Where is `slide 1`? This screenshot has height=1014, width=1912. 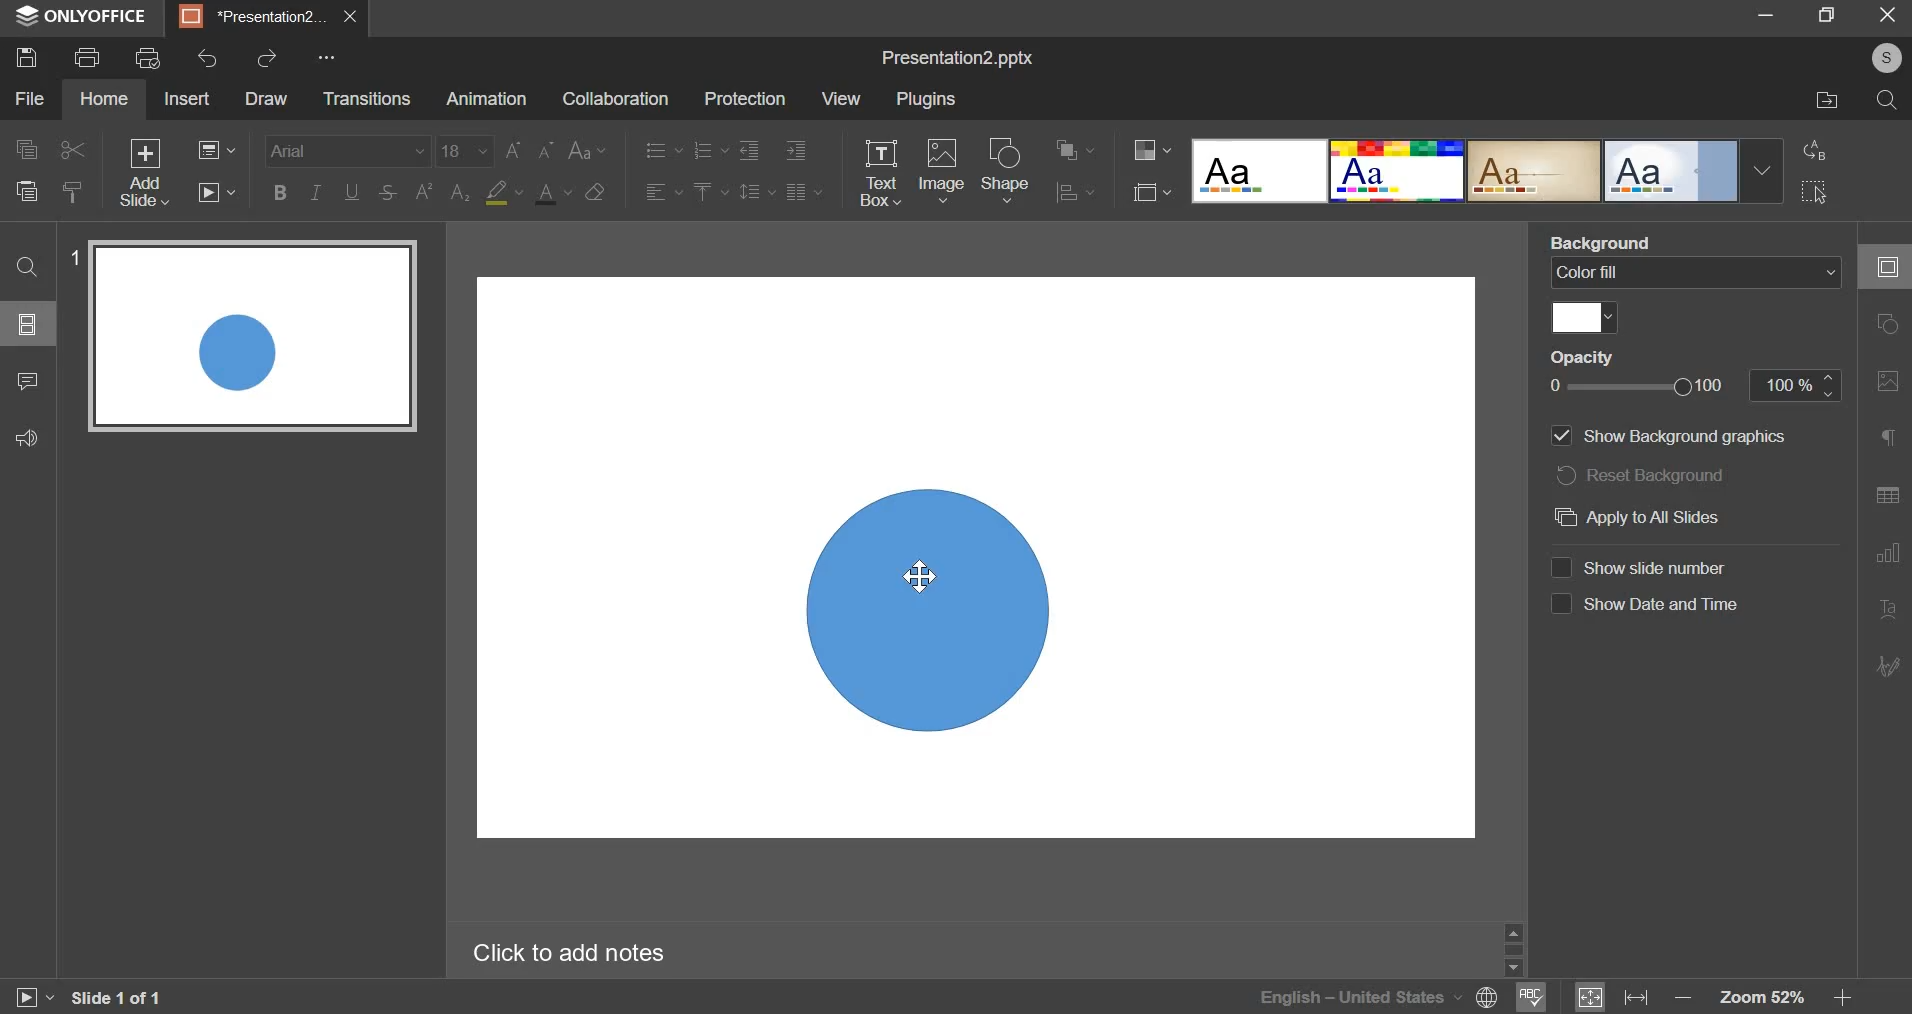
slide 1 is located at coordinates (262, 343).